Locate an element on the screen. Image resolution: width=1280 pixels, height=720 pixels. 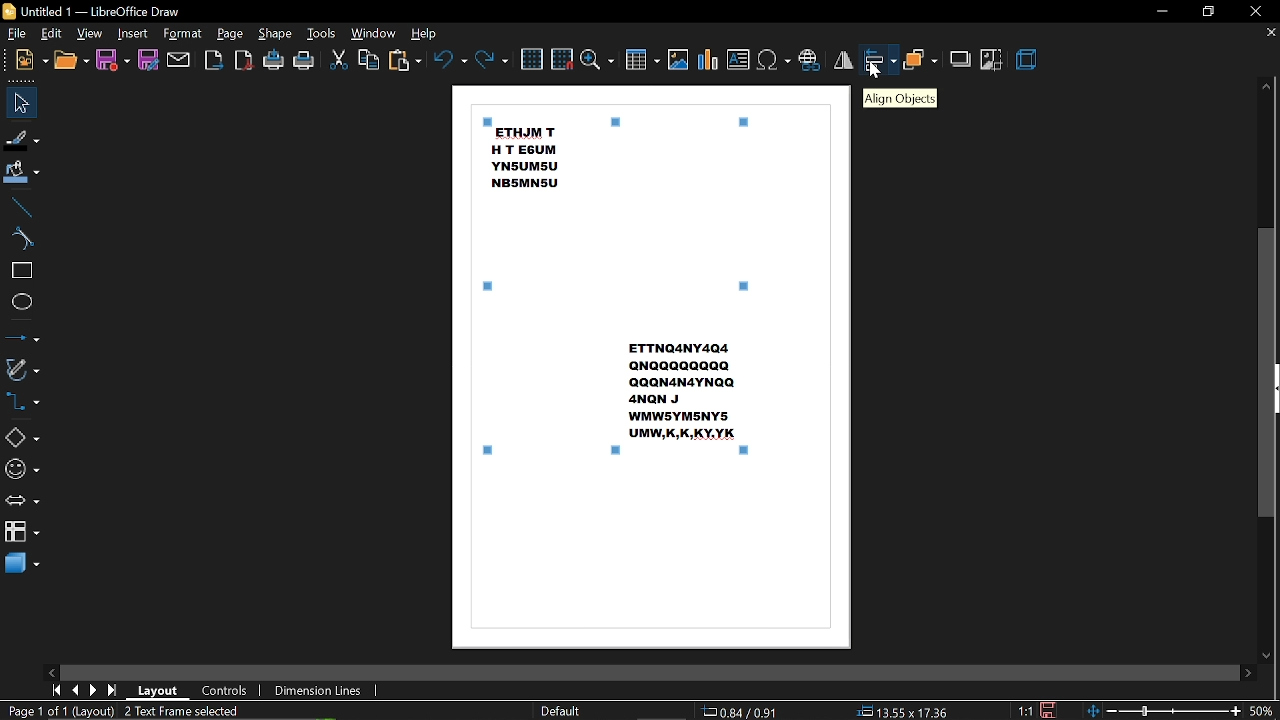
align is located at coordinates (880, 61).